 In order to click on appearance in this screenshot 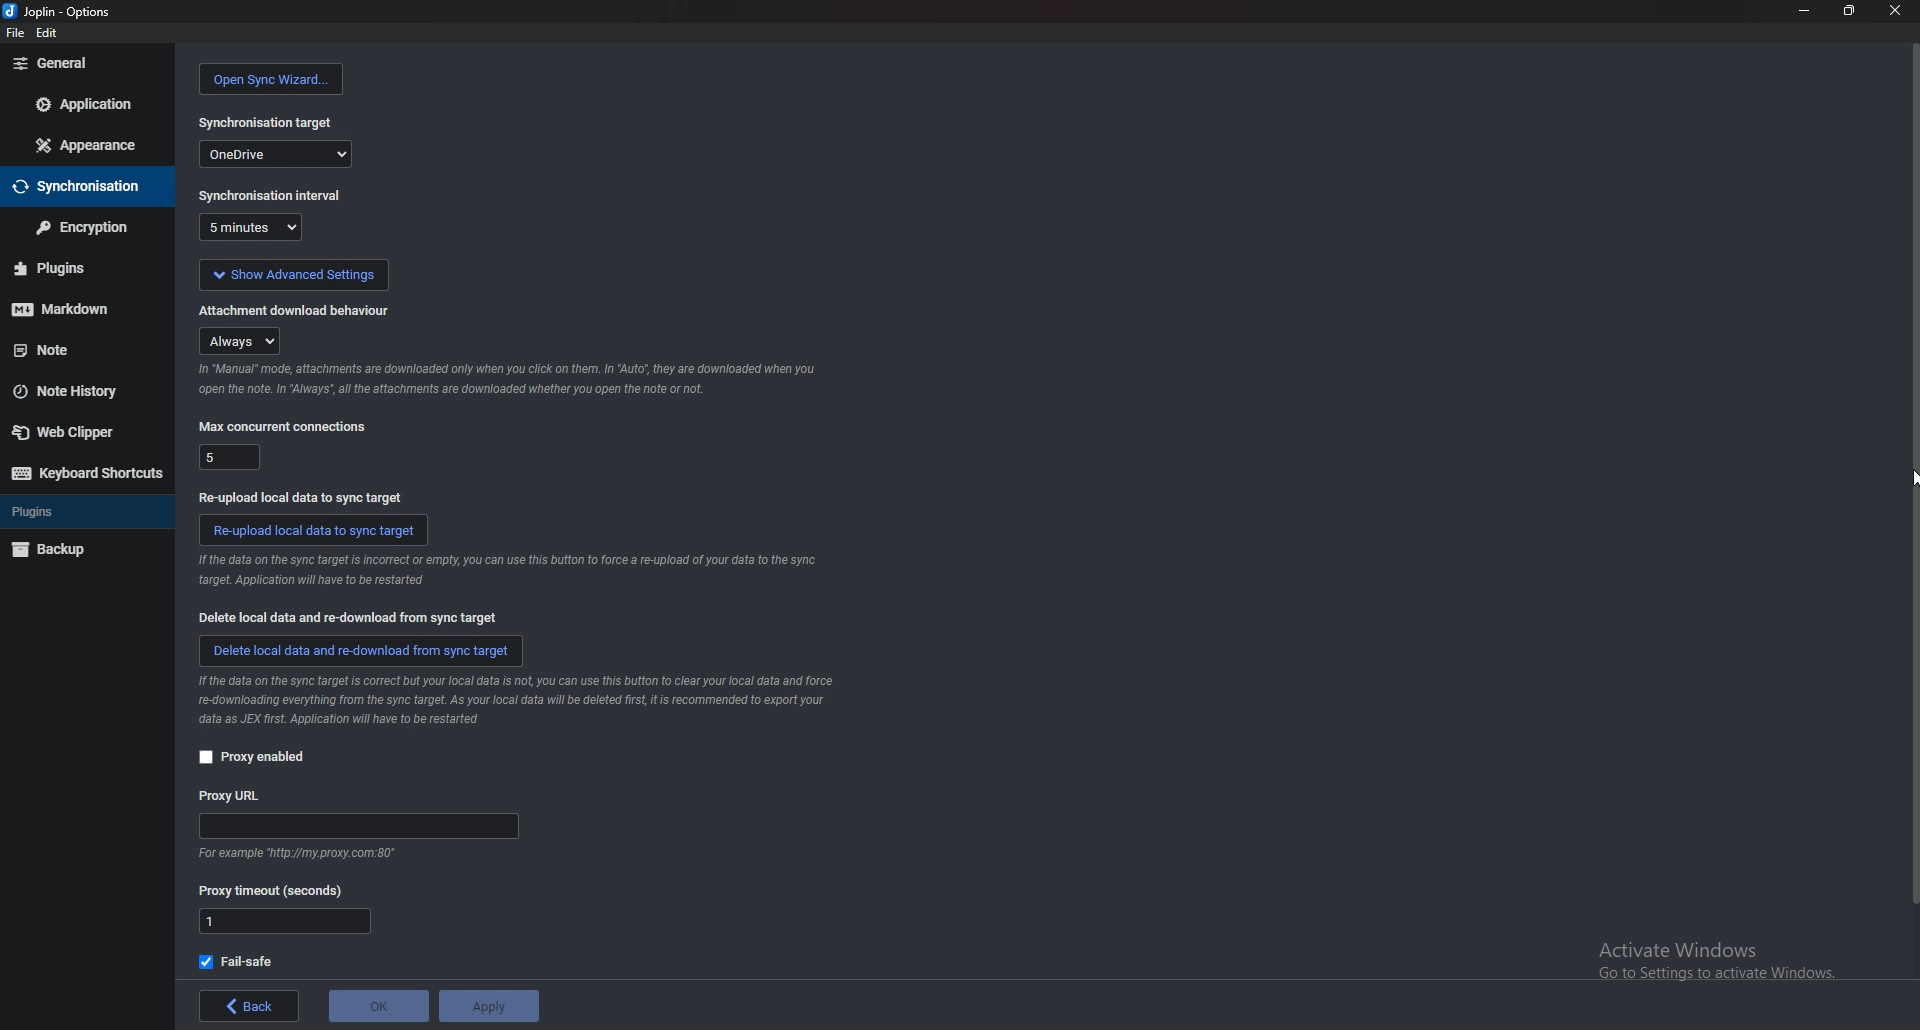, I will do `click(89, 143)`.